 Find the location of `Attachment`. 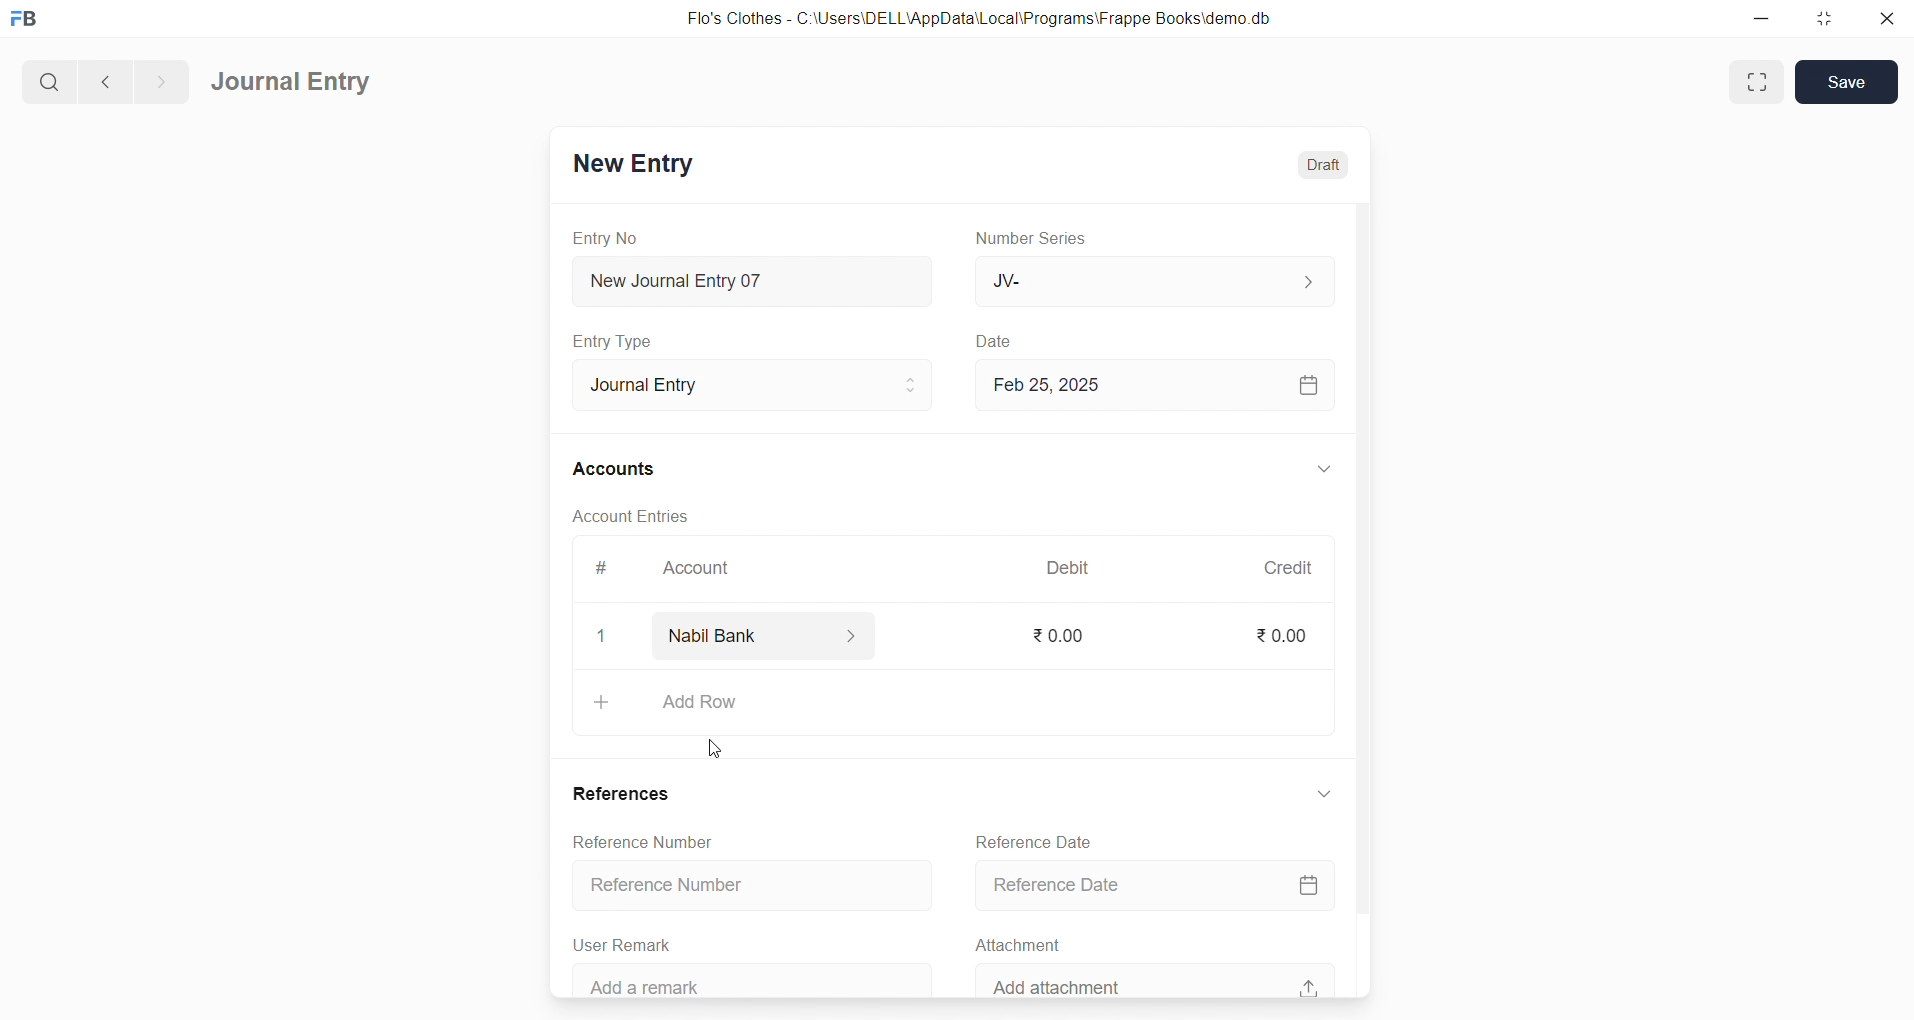

Attachment is located at coordinates (1019, 943).